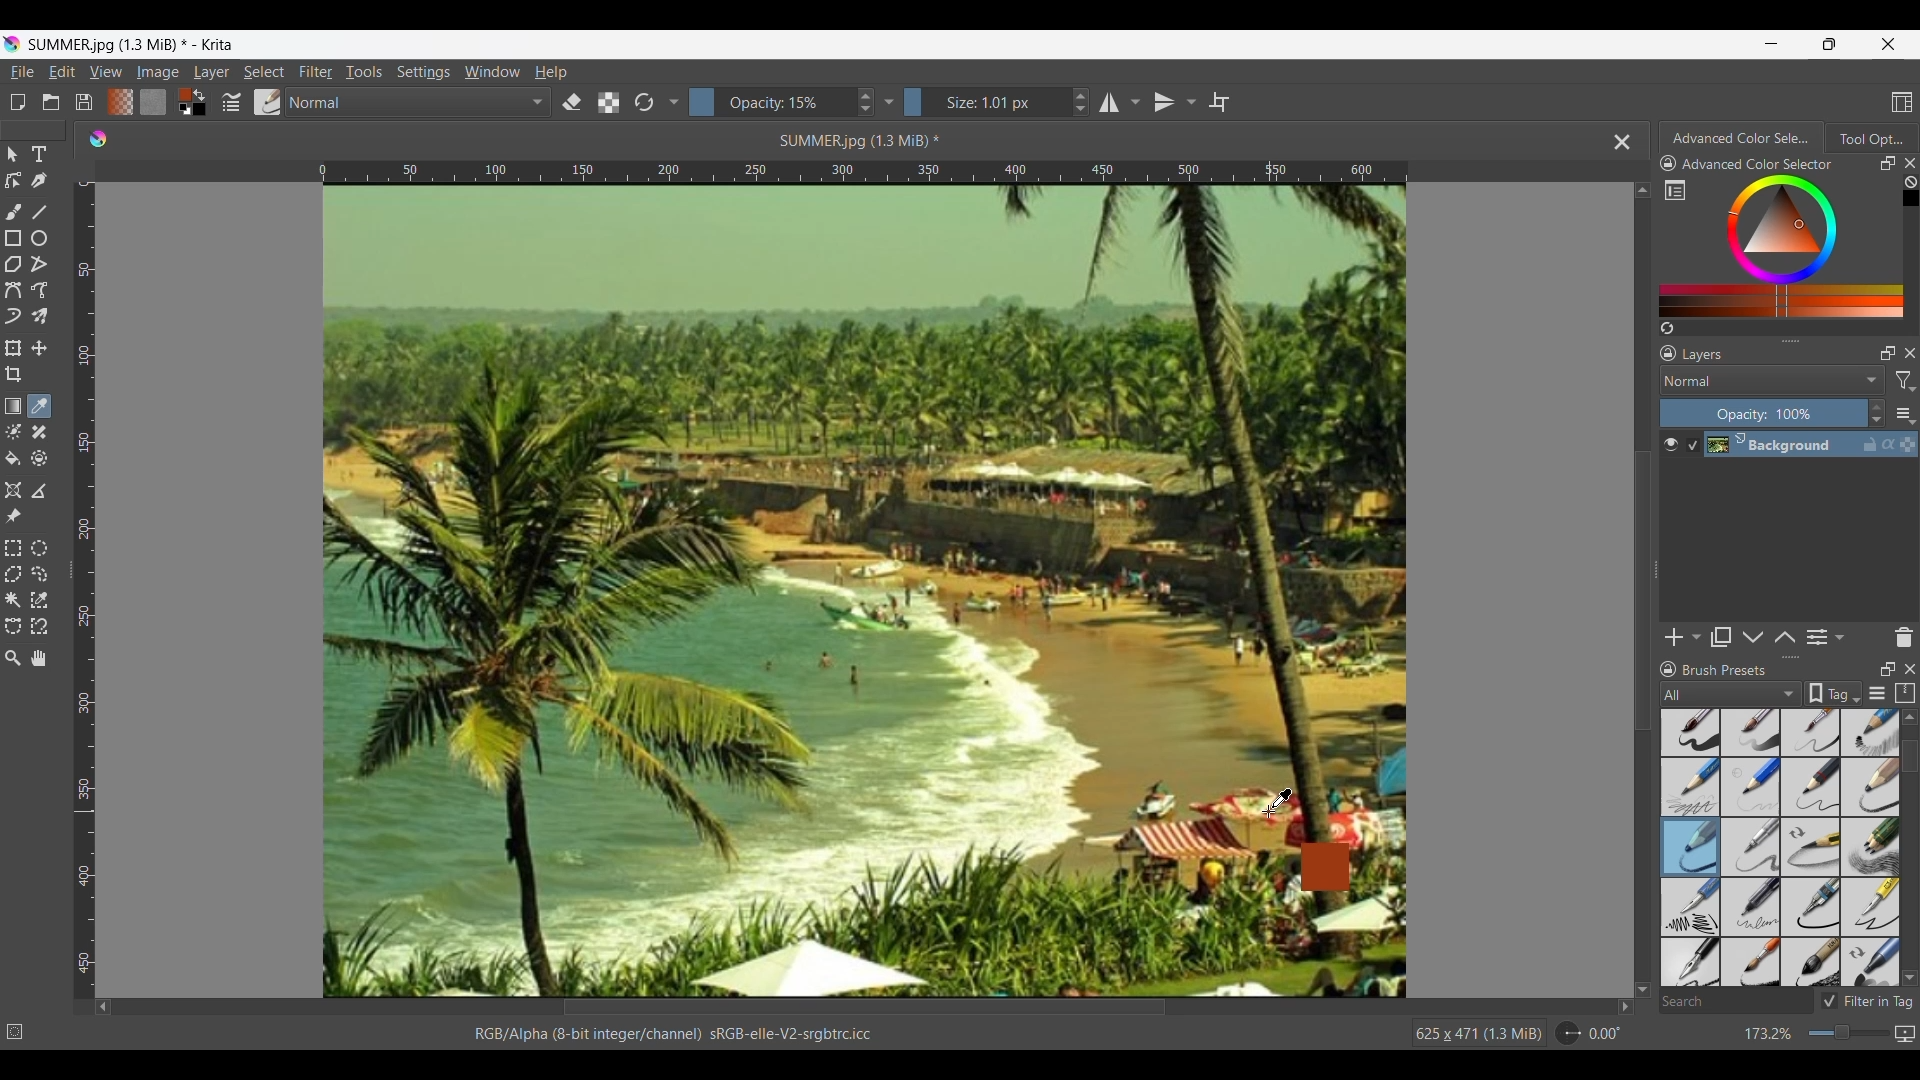 The width and height of the screenshot is (1920, 1080). What do you see at coordinates (1904, 414) in the screenshot?
I see `Layer settings` at bounding box center [1904, 414].